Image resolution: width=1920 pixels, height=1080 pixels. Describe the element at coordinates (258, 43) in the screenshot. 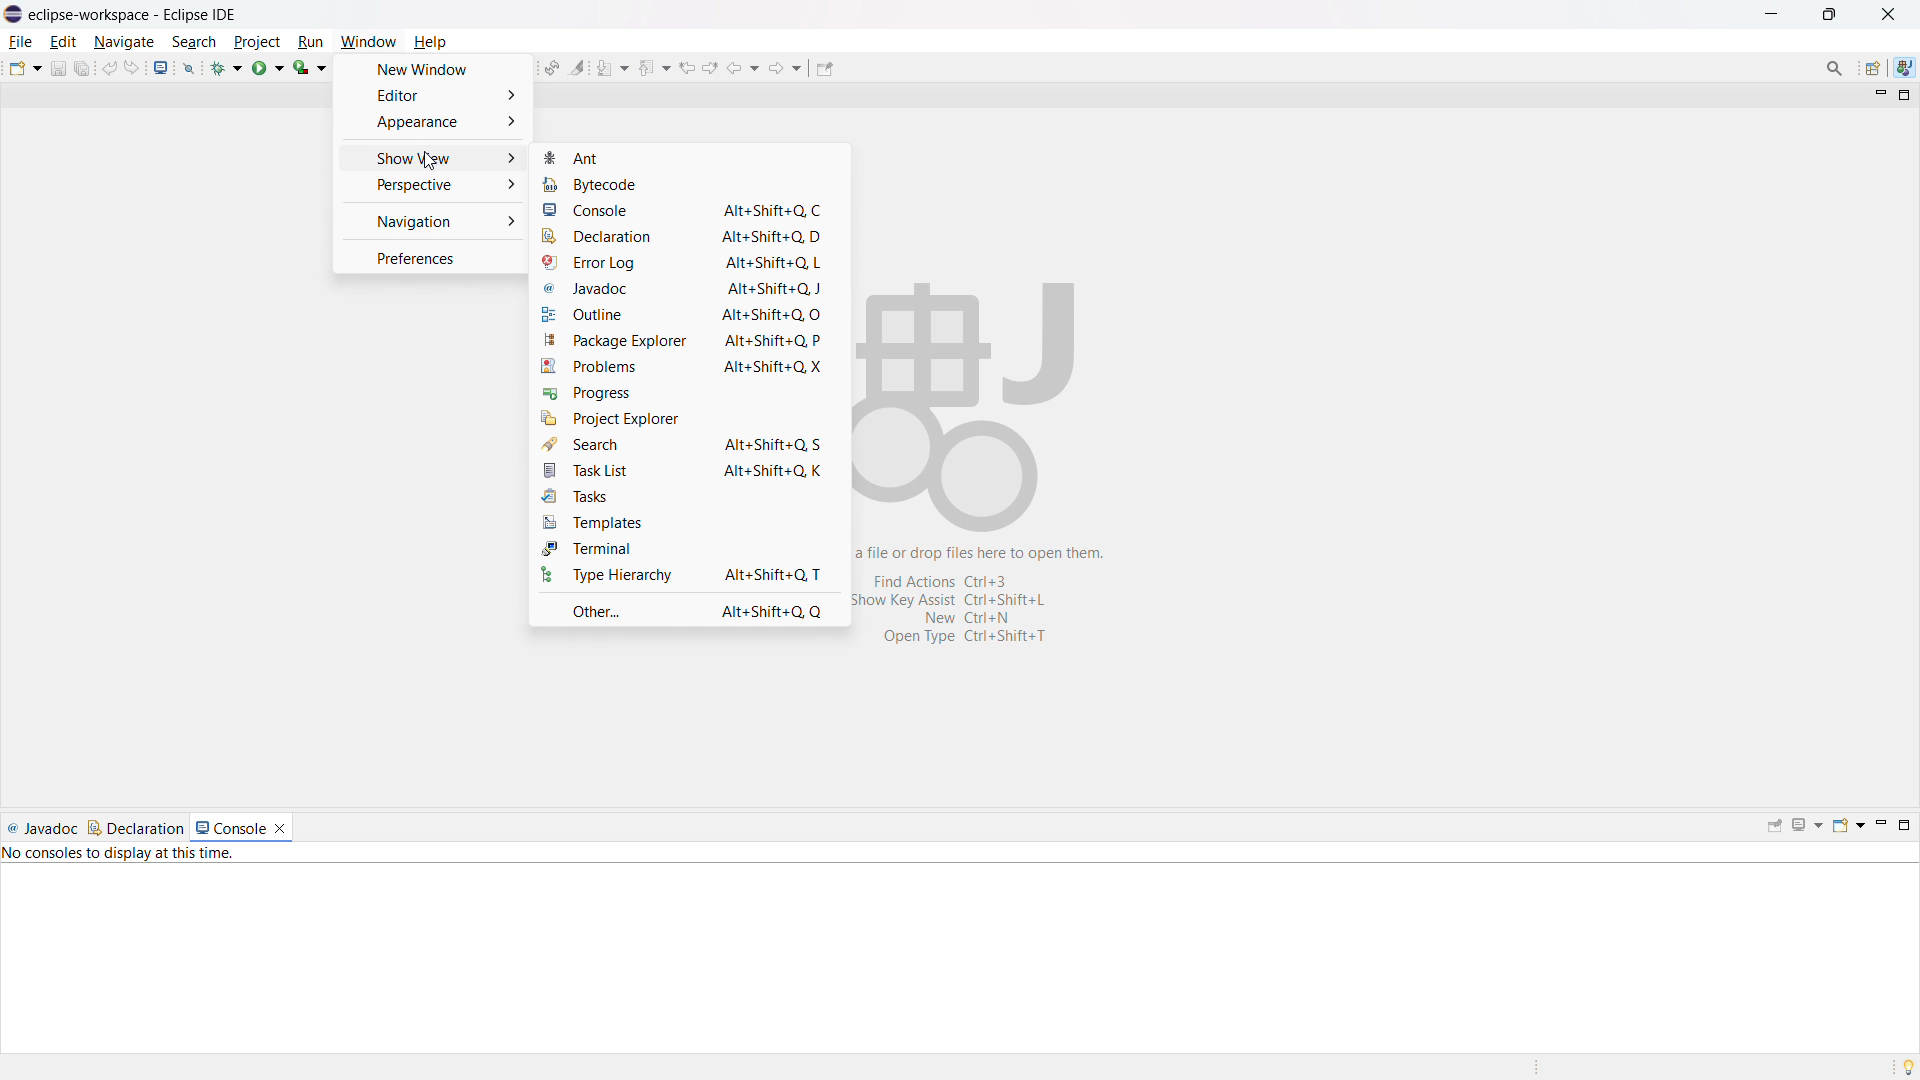

I see `project` at that location.